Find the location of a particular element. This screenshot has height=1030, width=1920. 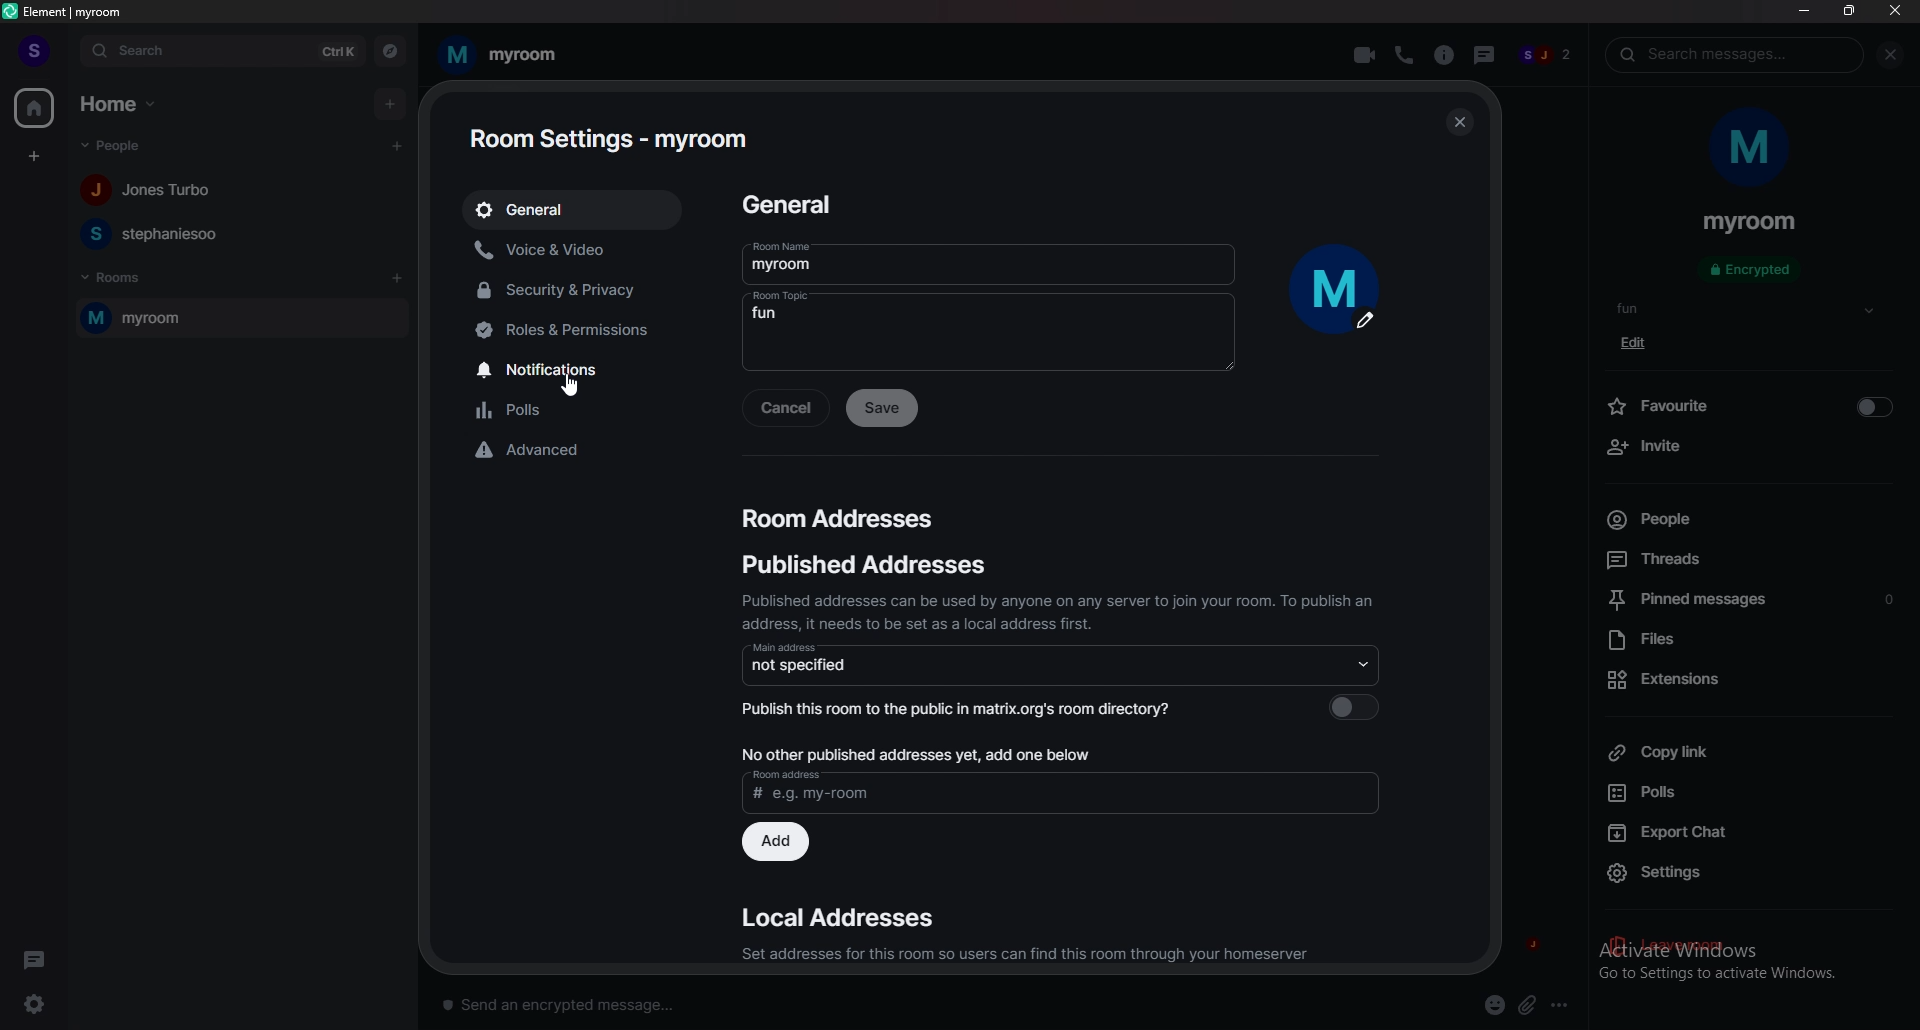

room type is located at coordinates (986, 330).